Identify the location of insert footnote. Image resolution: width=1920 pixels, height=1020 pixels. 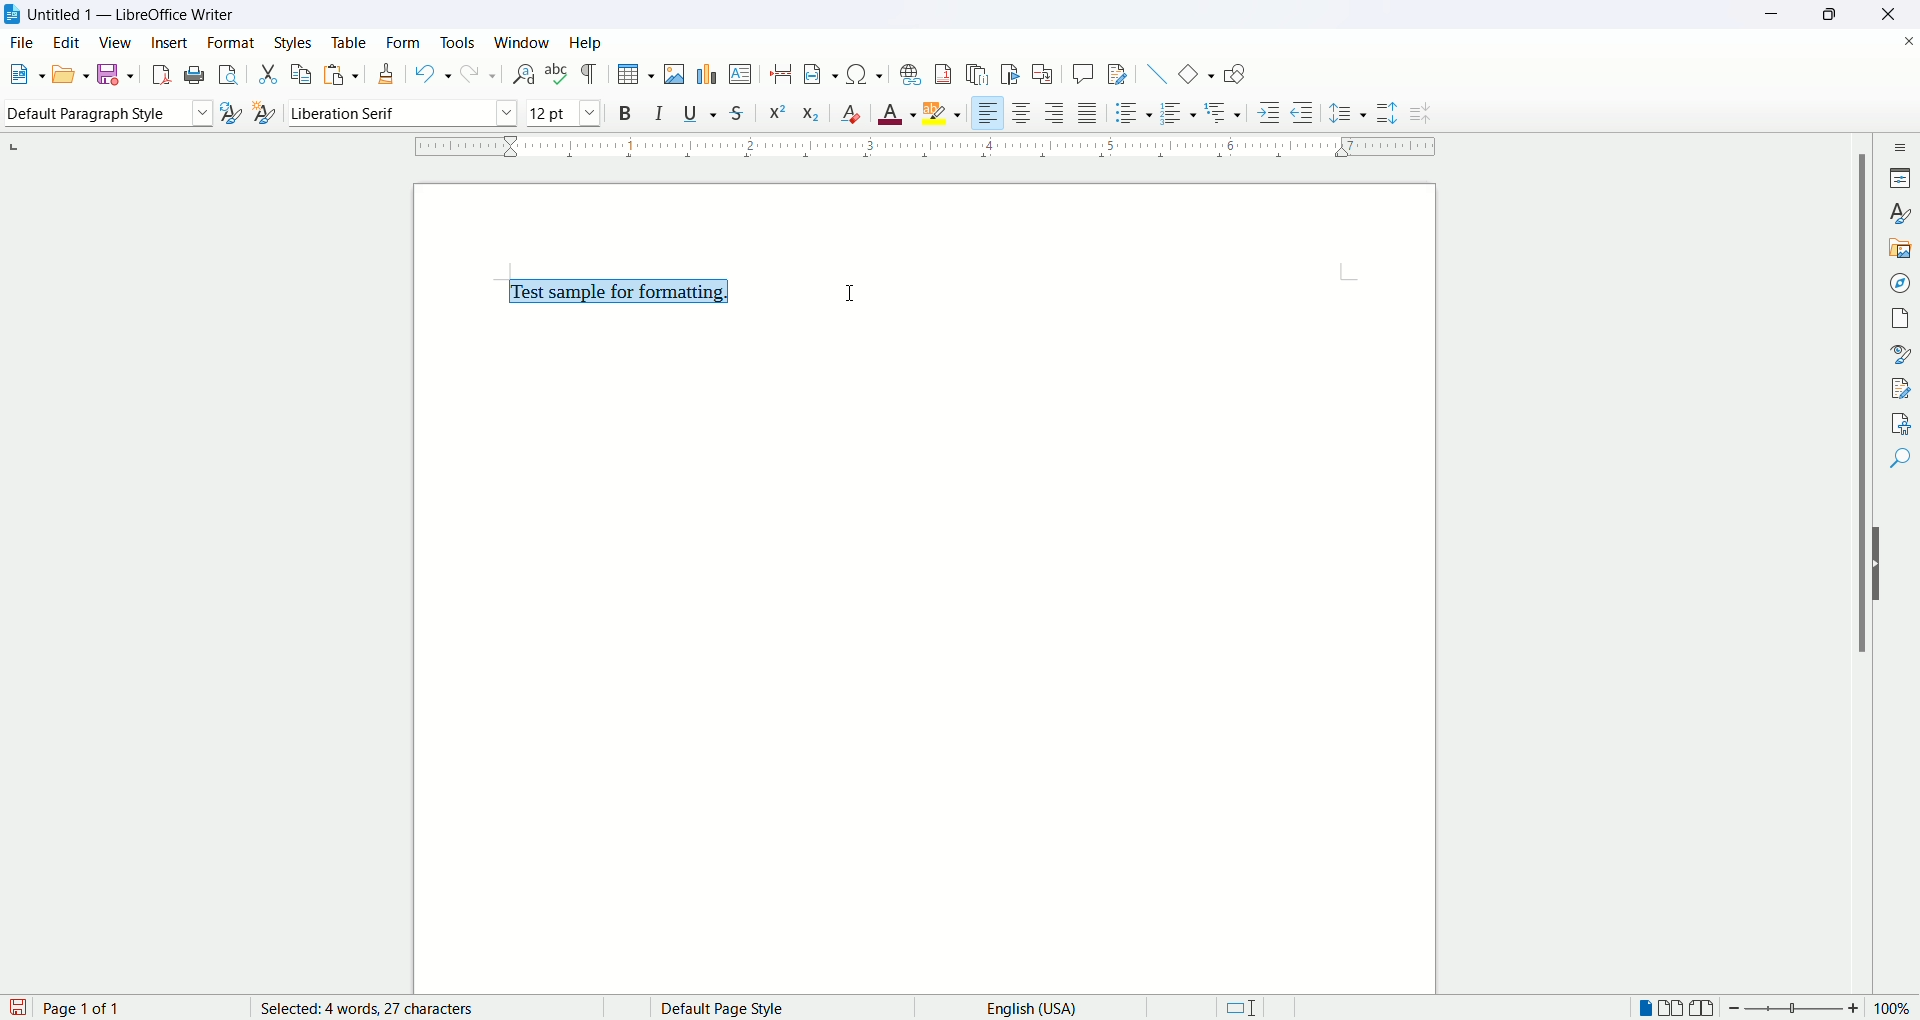
(944, 74).